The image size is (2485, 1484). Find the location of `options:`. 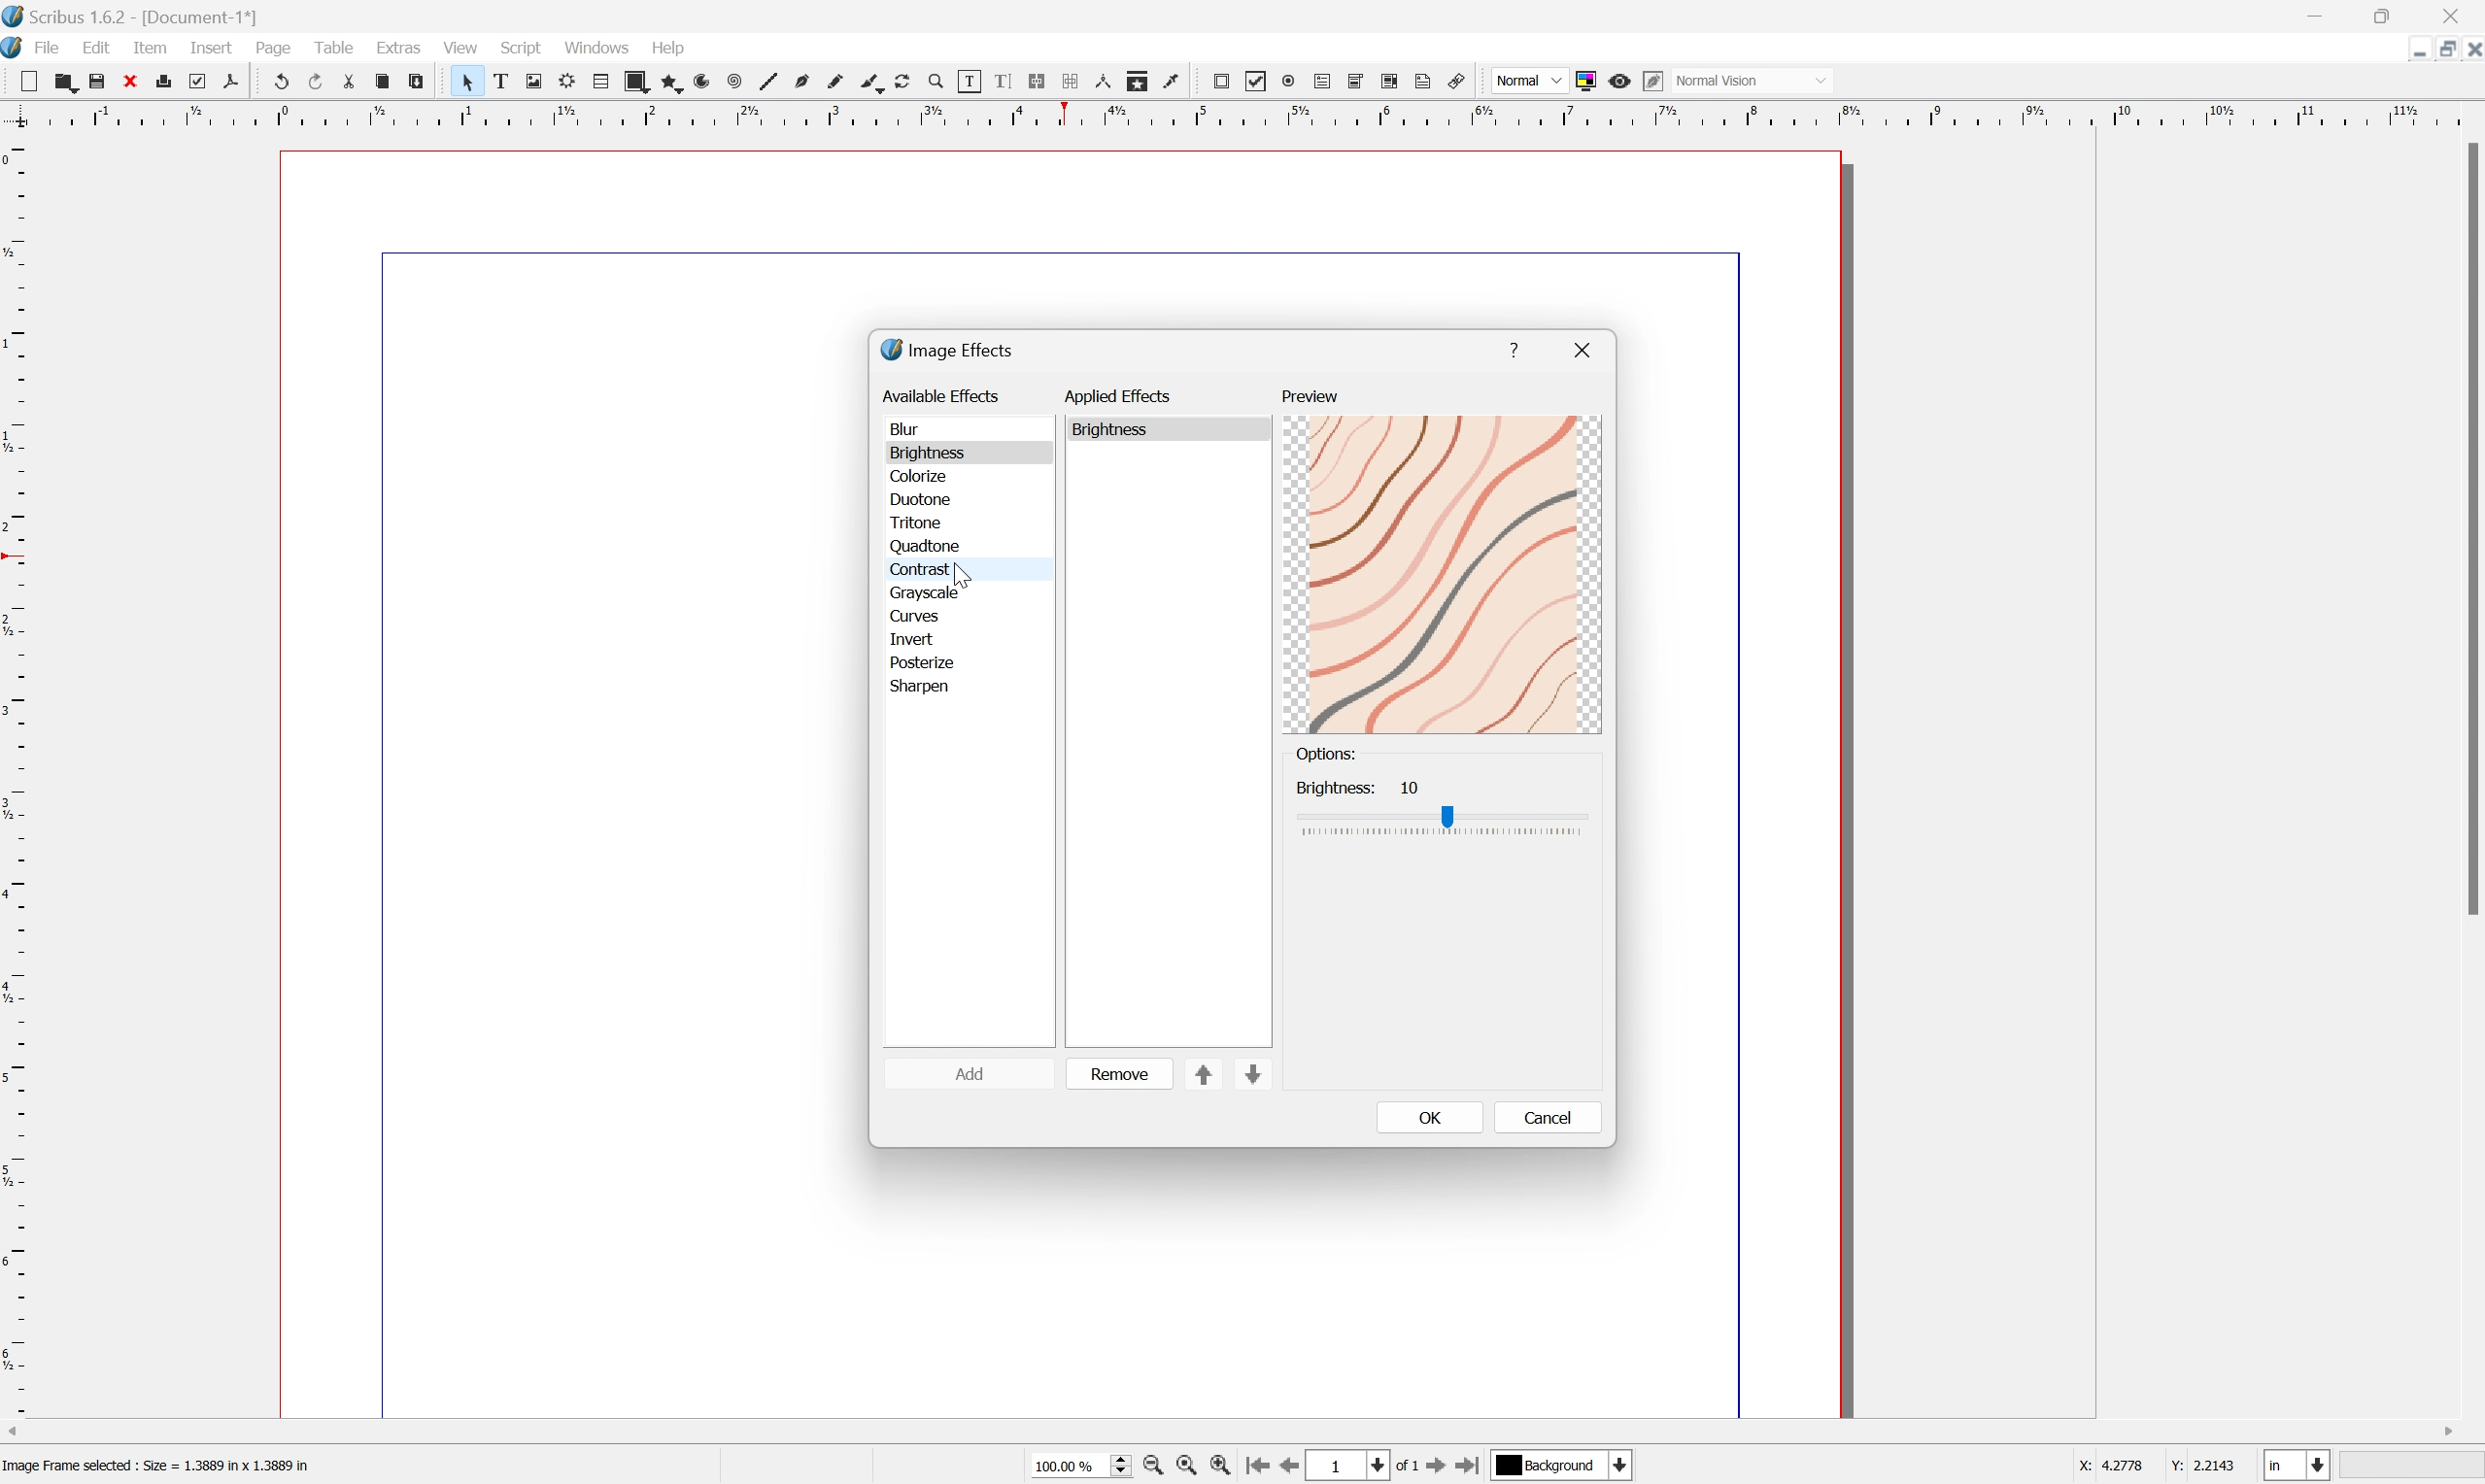

options: is located at coordinates (1328, 758).